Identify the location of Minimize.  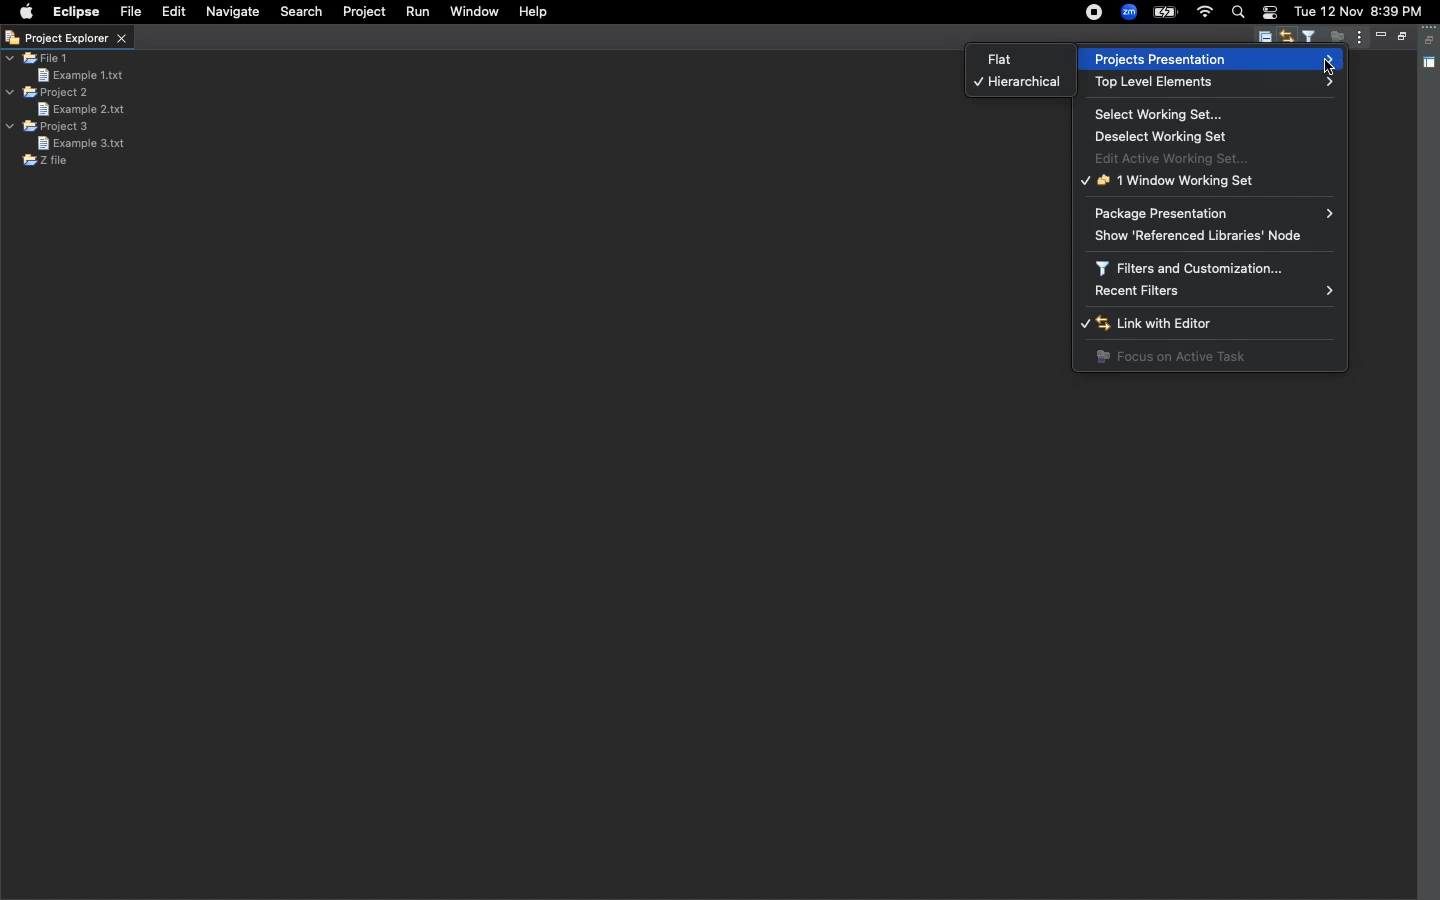
(1380, 35).